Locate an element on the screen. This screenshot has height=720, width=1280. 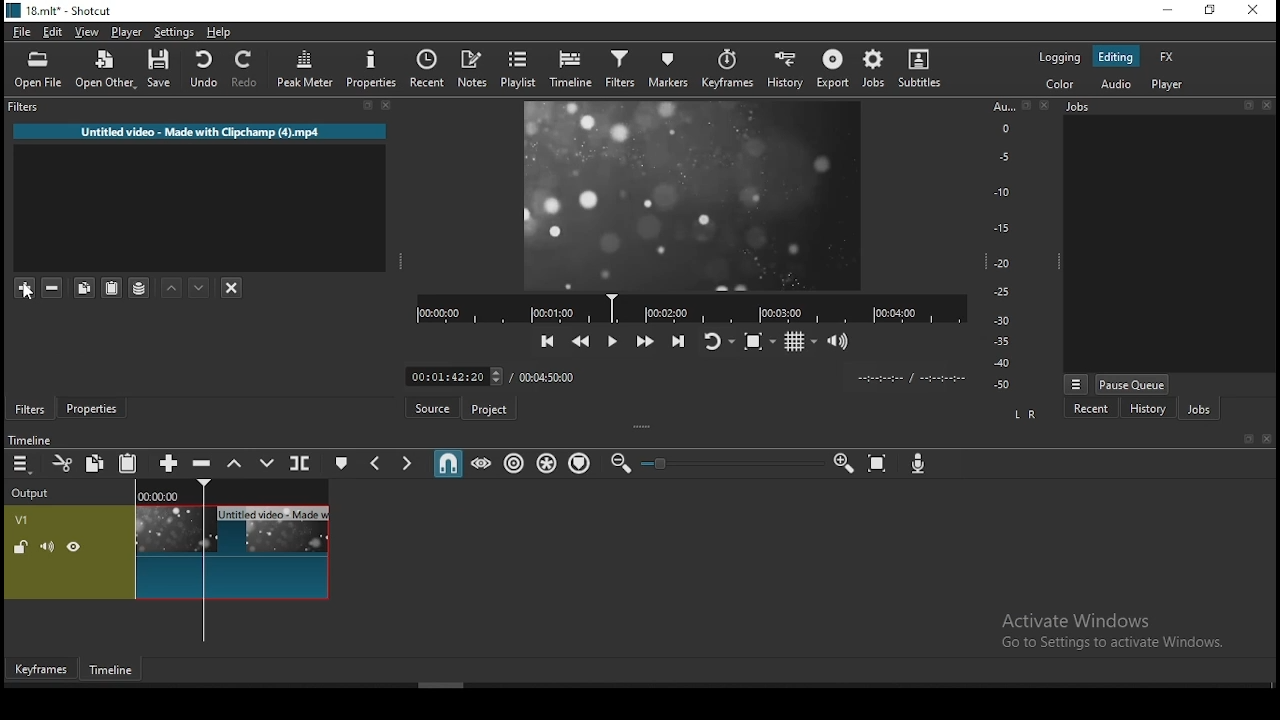
Close is located at coordinates (1266, 439).